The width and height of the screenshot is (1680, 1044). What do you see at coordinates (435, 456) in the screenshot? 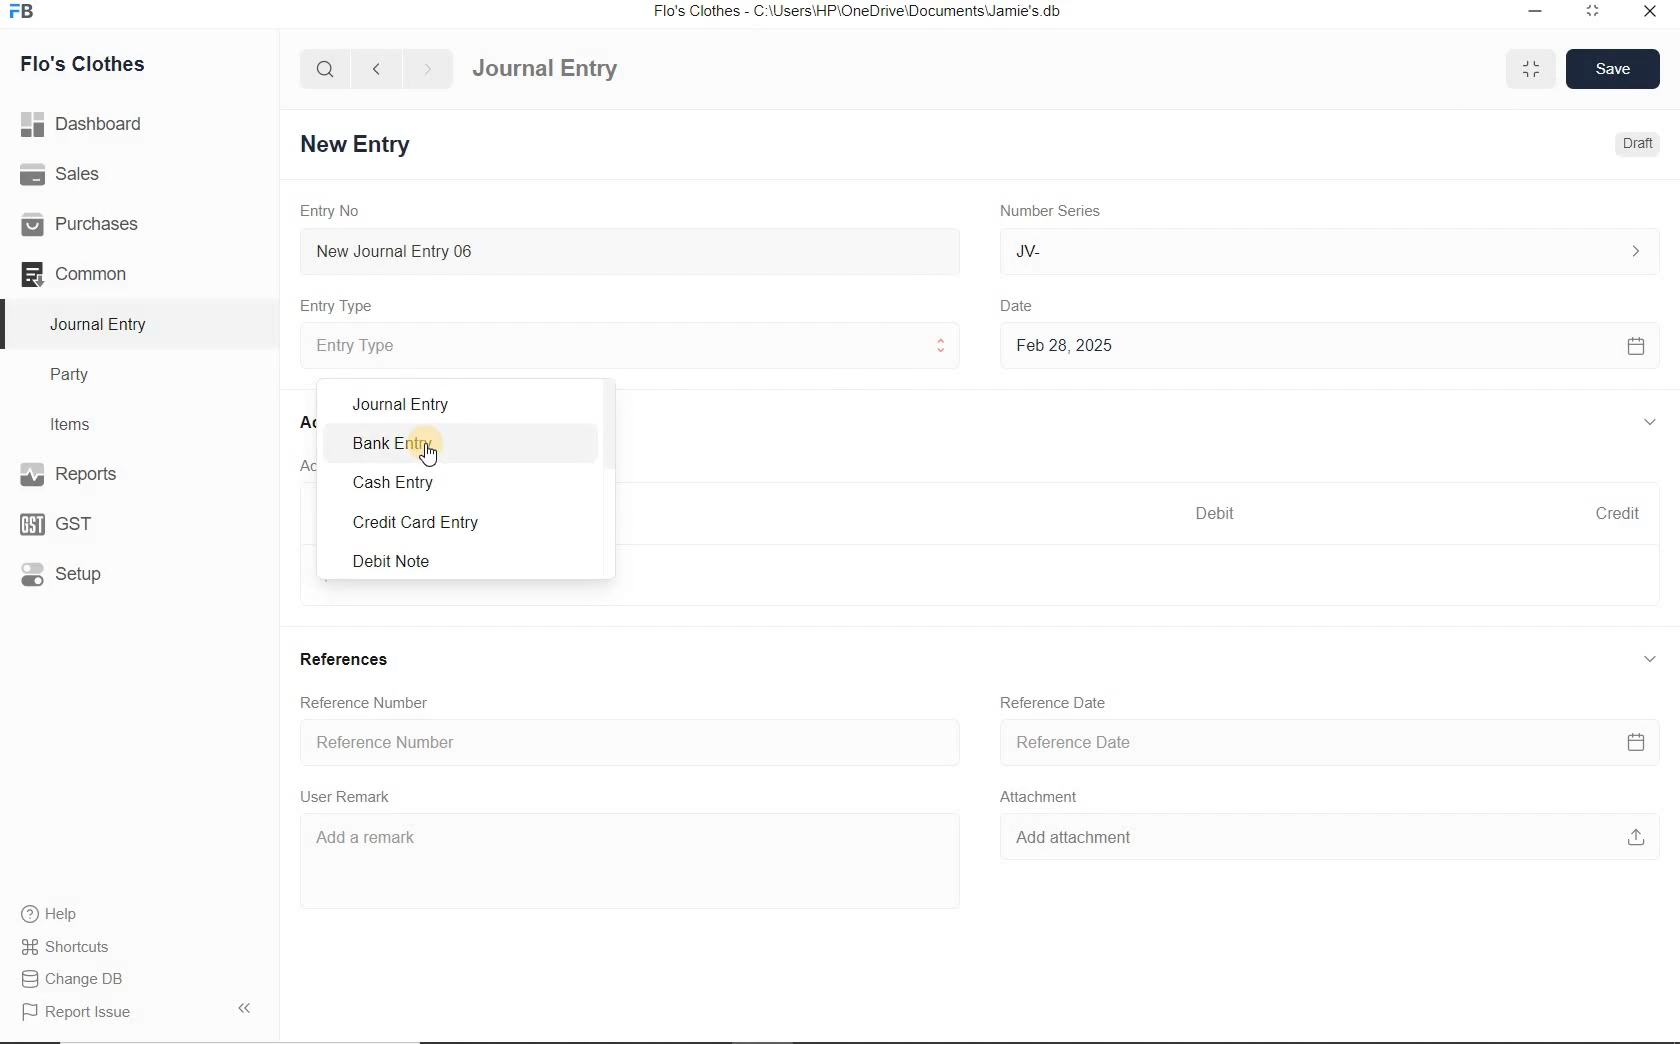
I see `cursor` at bounding box center [435, 456].